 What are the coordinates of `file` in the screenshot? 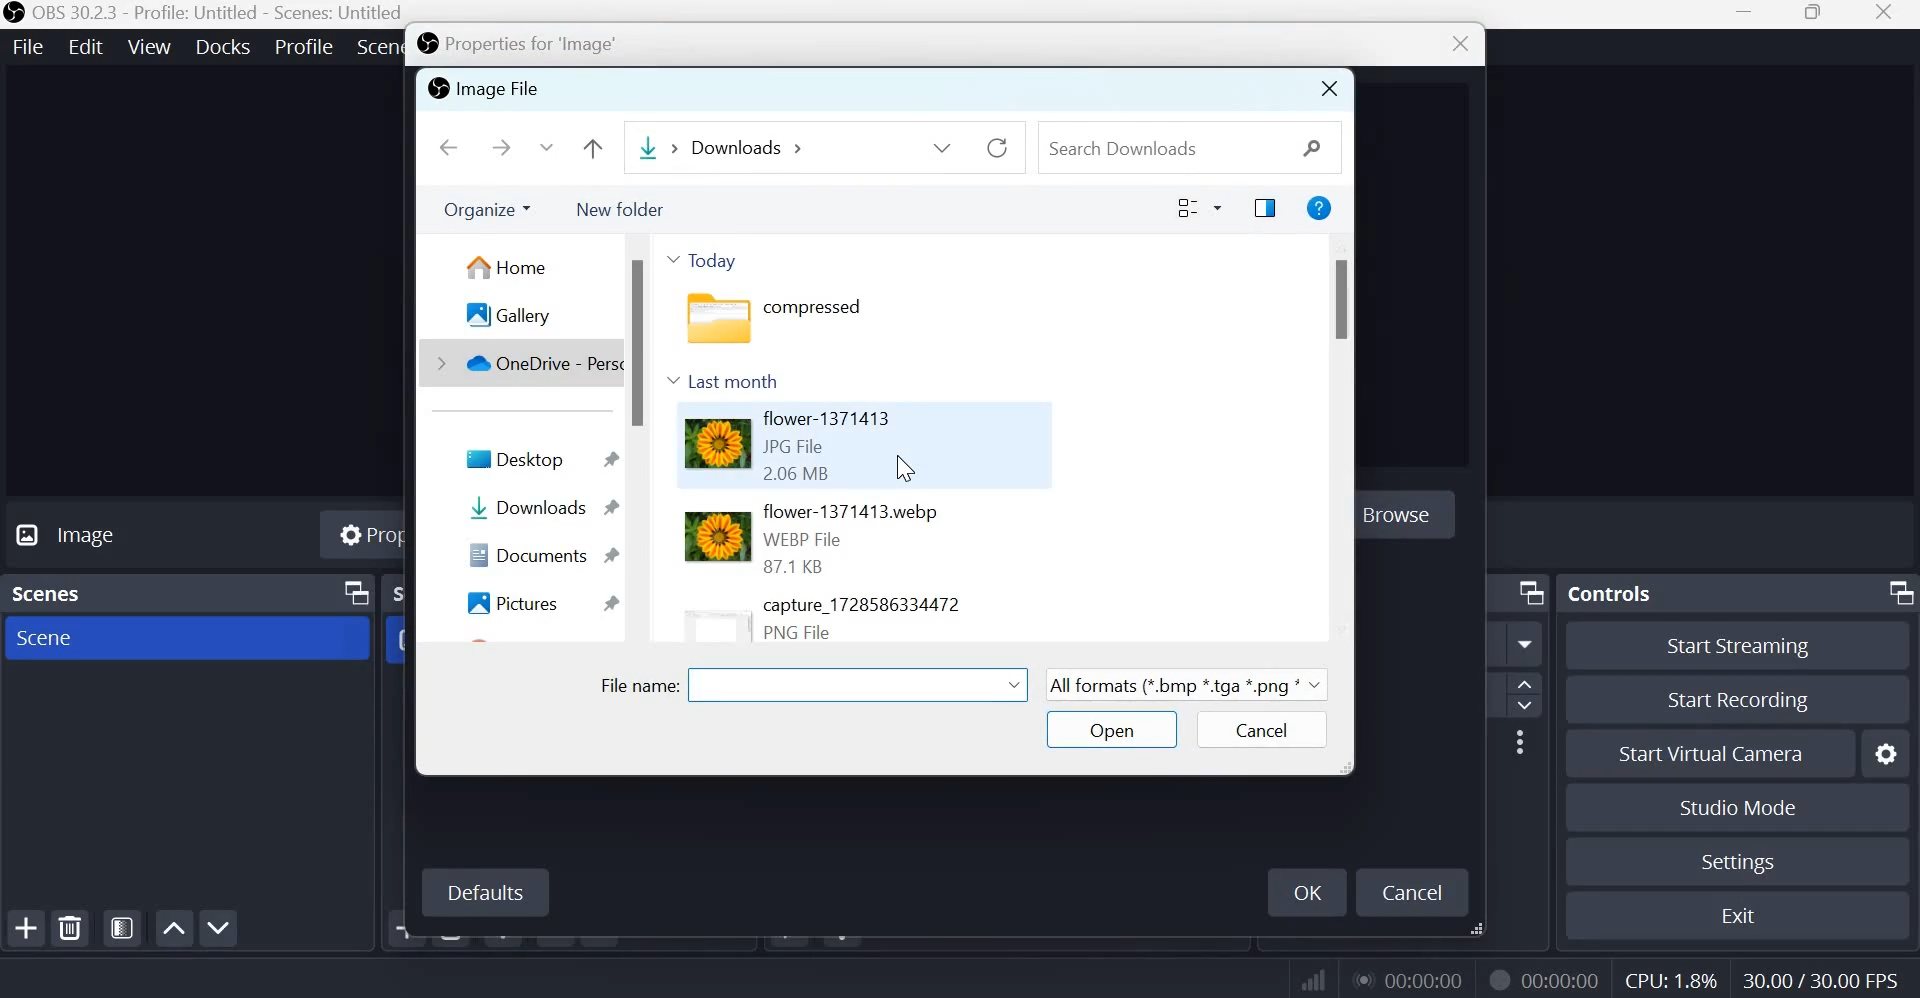 It's located at (29, 46).